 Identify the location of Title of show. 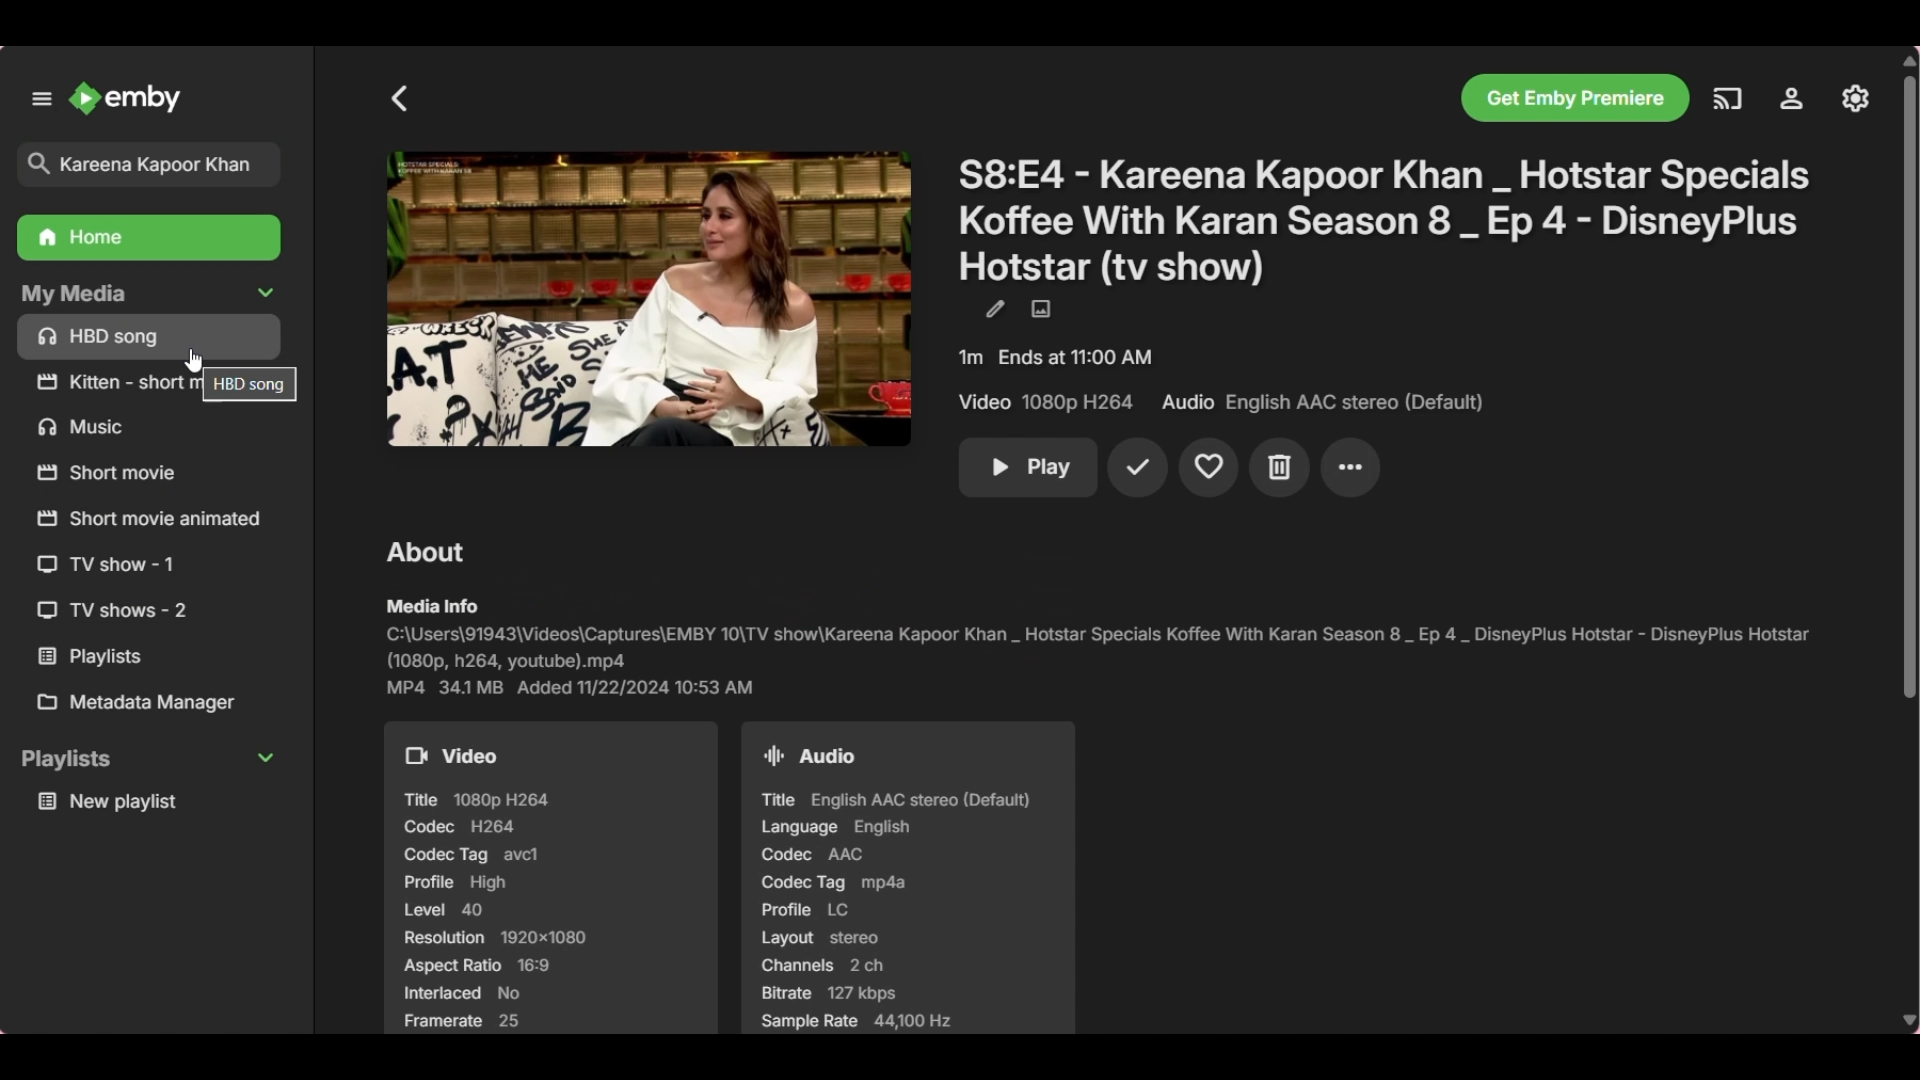
(1383, 221).